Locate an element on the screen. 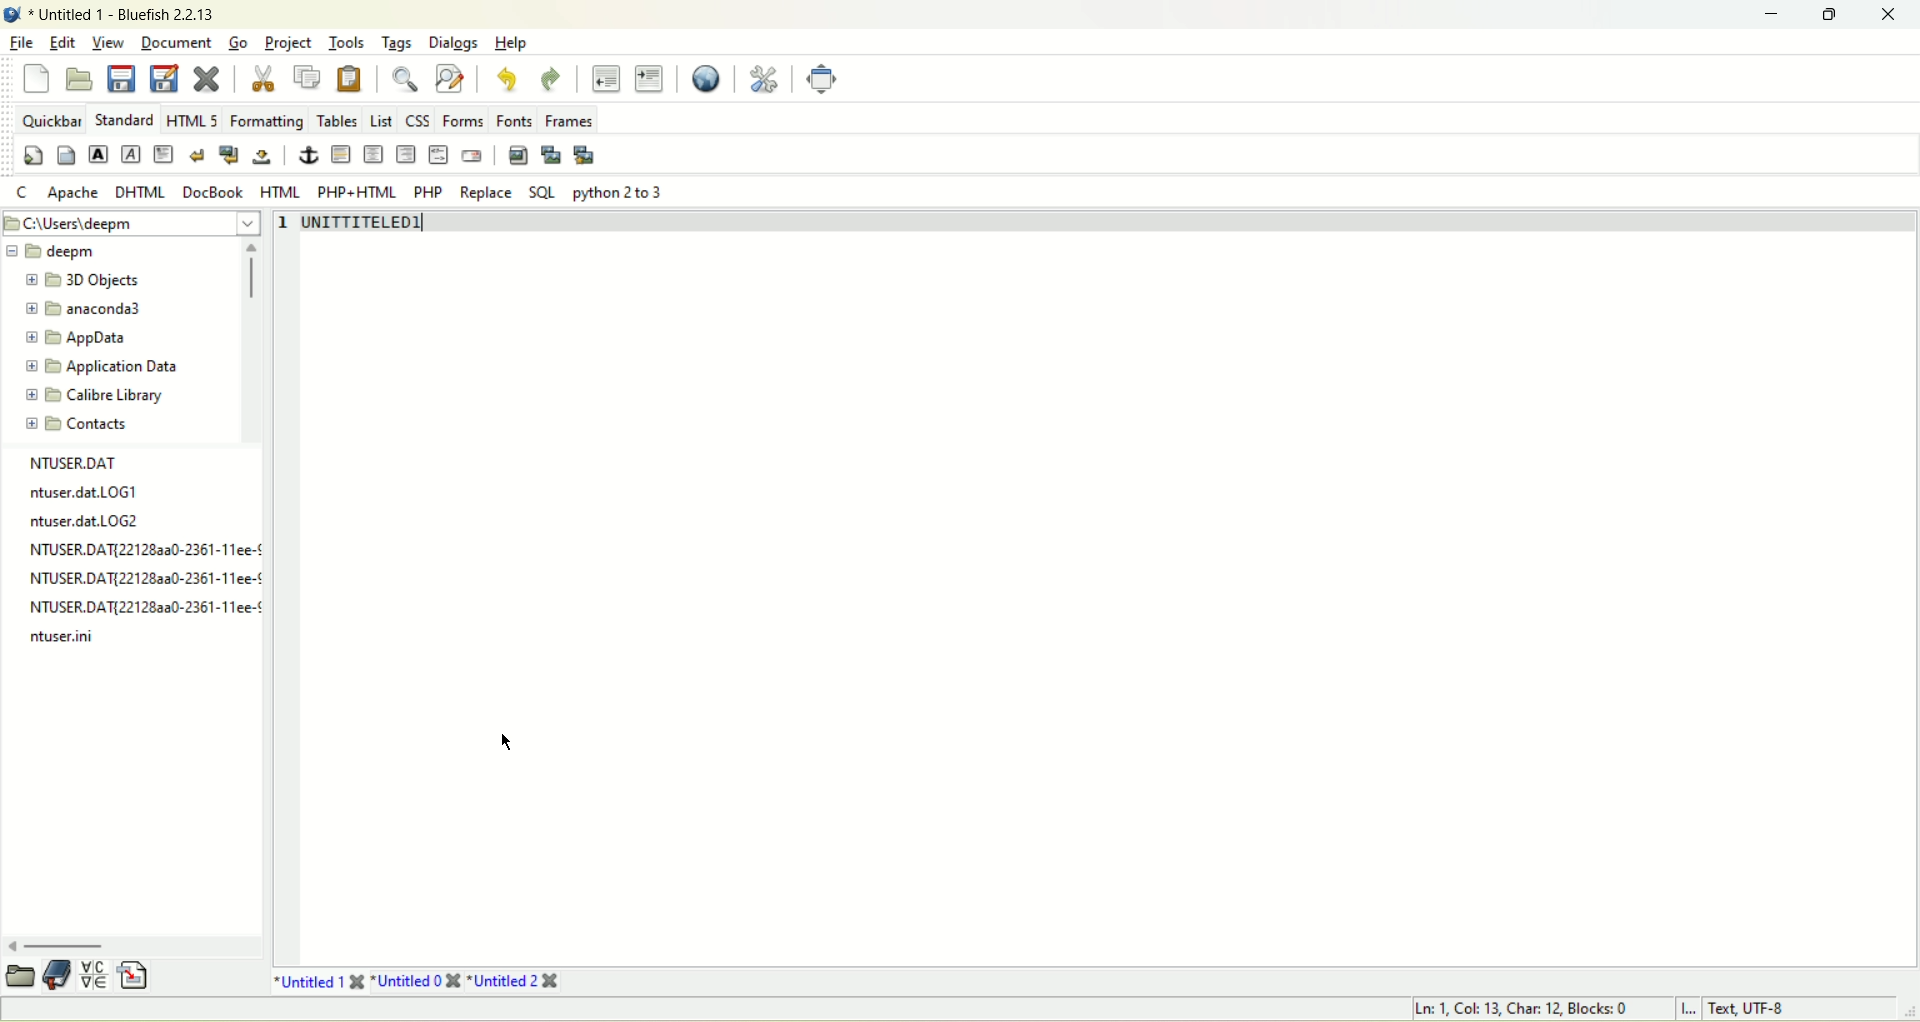 The image size is (1920, 1022). DHTML is located at coordinates (138, 194).